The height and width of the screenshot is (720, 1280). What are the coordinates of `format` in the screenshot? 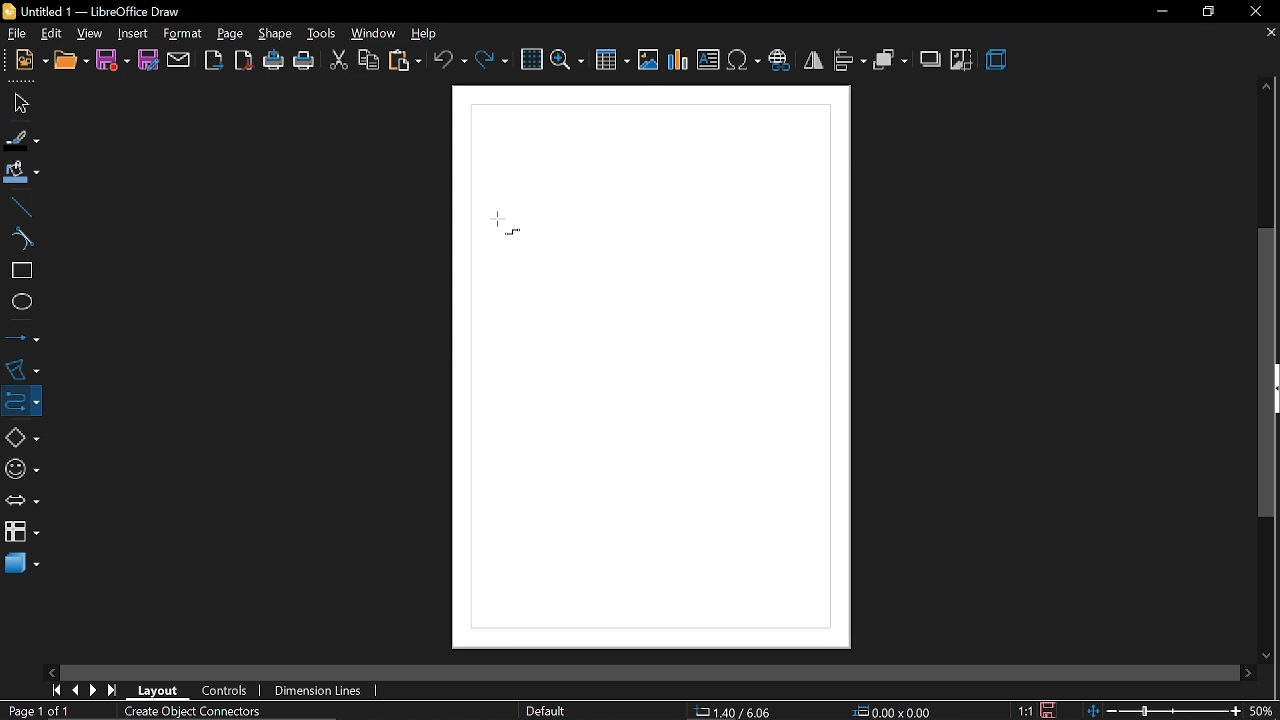 It's located at (182, 34).